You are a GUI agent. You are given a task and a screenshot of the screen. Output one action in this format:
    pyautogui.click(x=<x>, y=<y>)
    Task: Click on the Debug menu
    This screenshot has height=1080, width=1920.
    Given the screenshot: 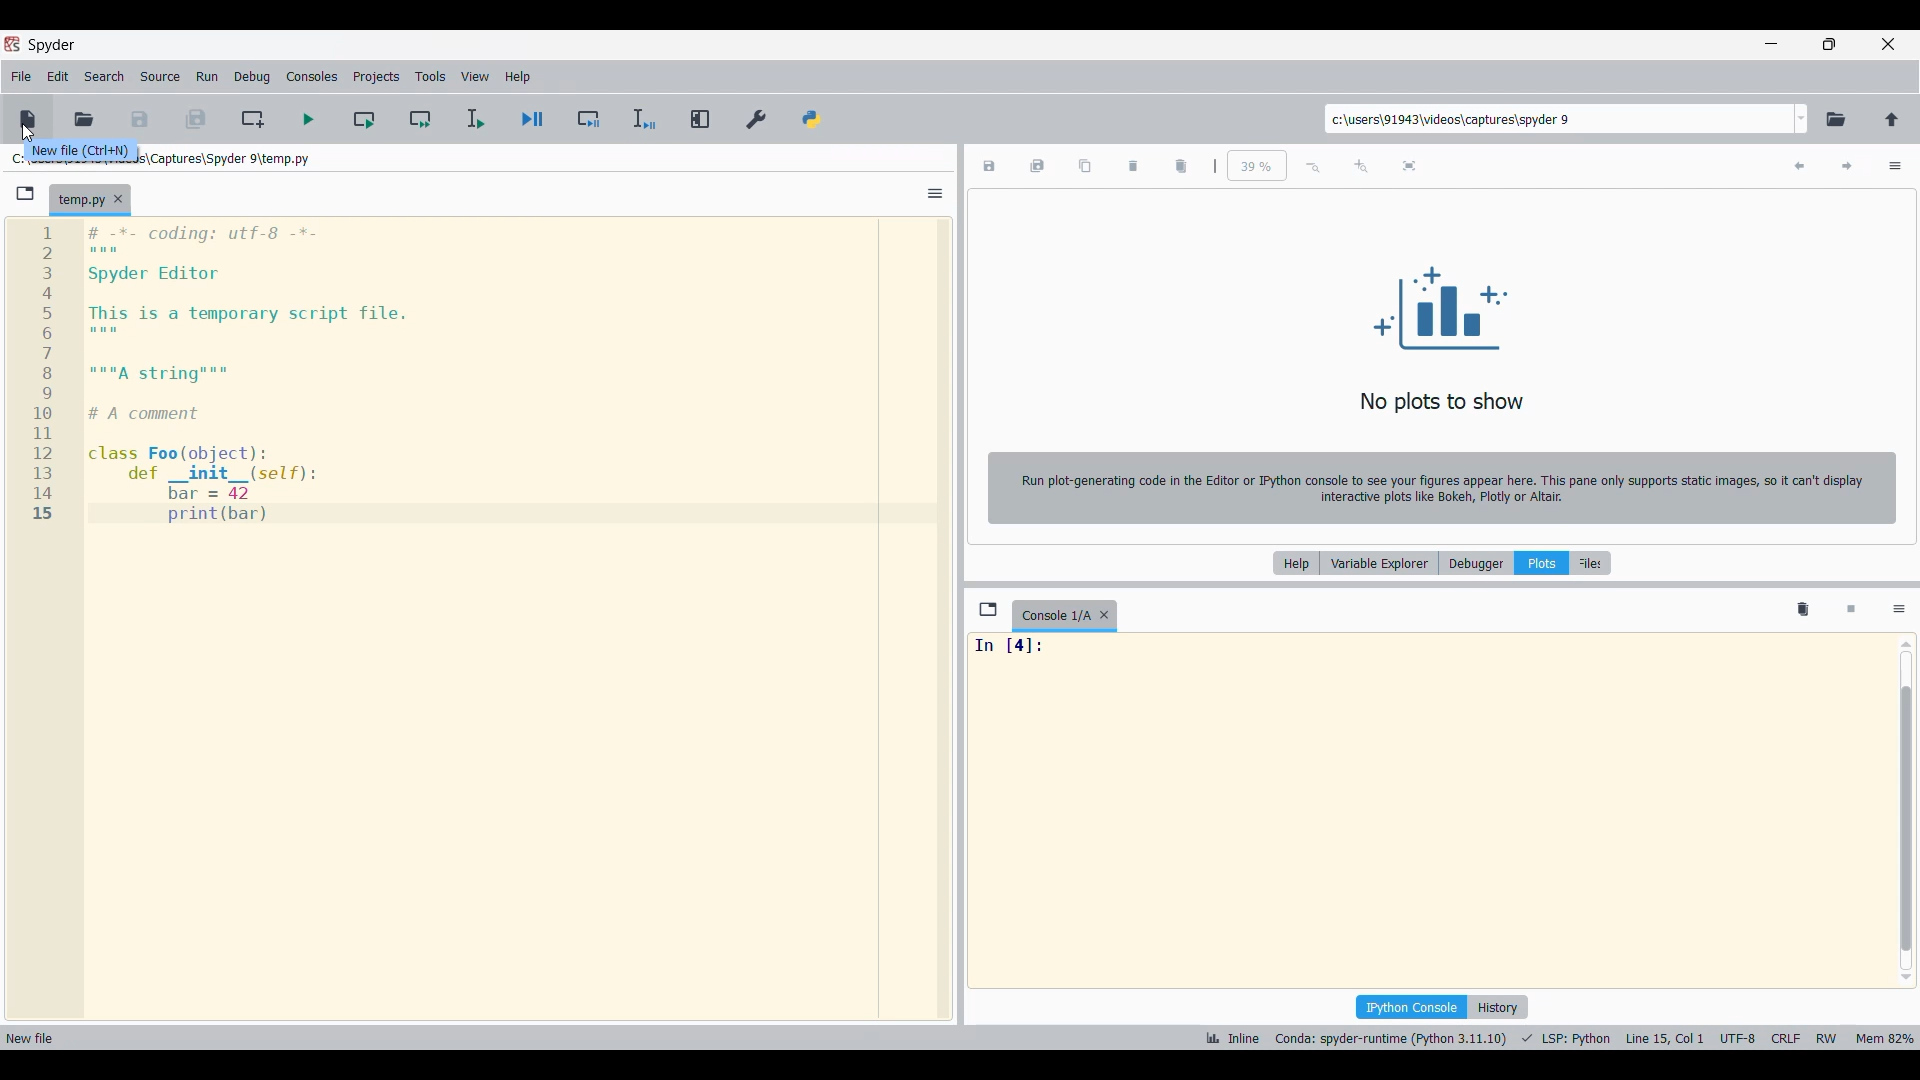 What is the action you would take?
    pyautogui.click(x=253, y=77)
    